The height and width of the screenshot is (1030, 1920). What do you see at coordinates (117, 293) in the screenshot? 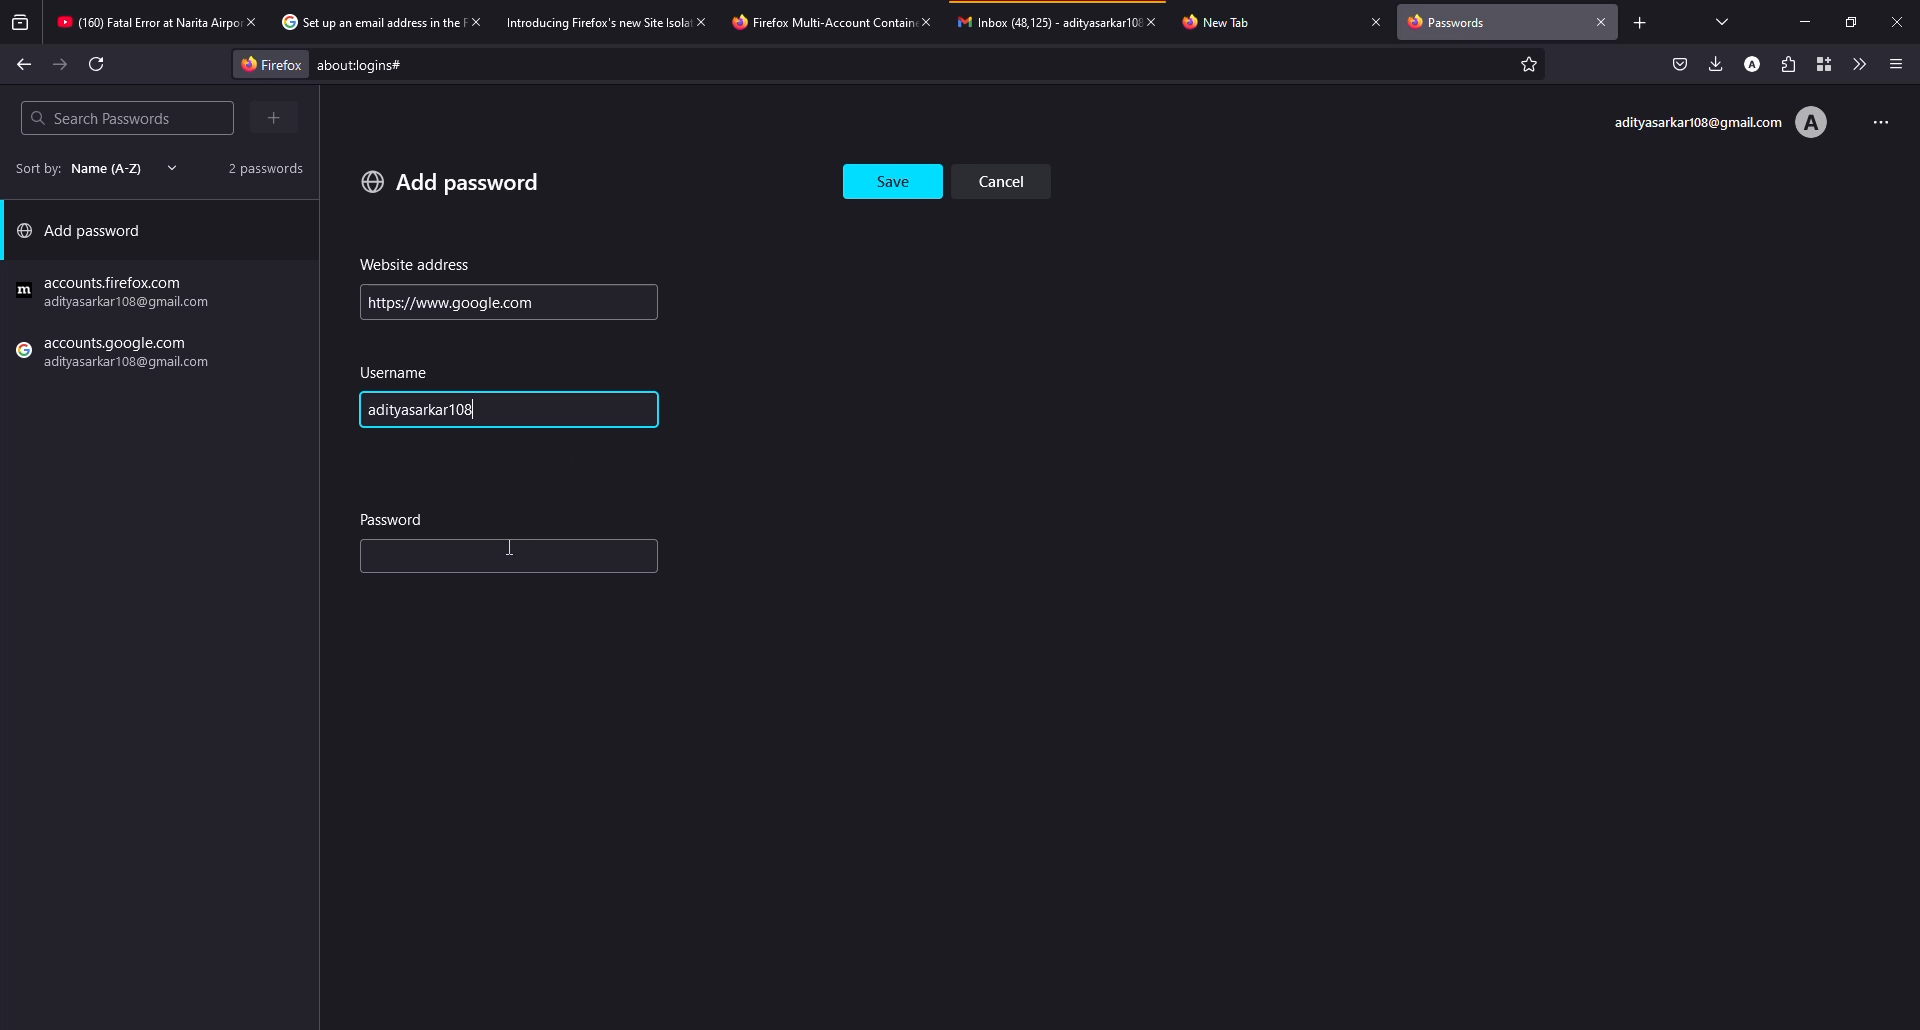
I see `google` at bounding box center [117, 293].